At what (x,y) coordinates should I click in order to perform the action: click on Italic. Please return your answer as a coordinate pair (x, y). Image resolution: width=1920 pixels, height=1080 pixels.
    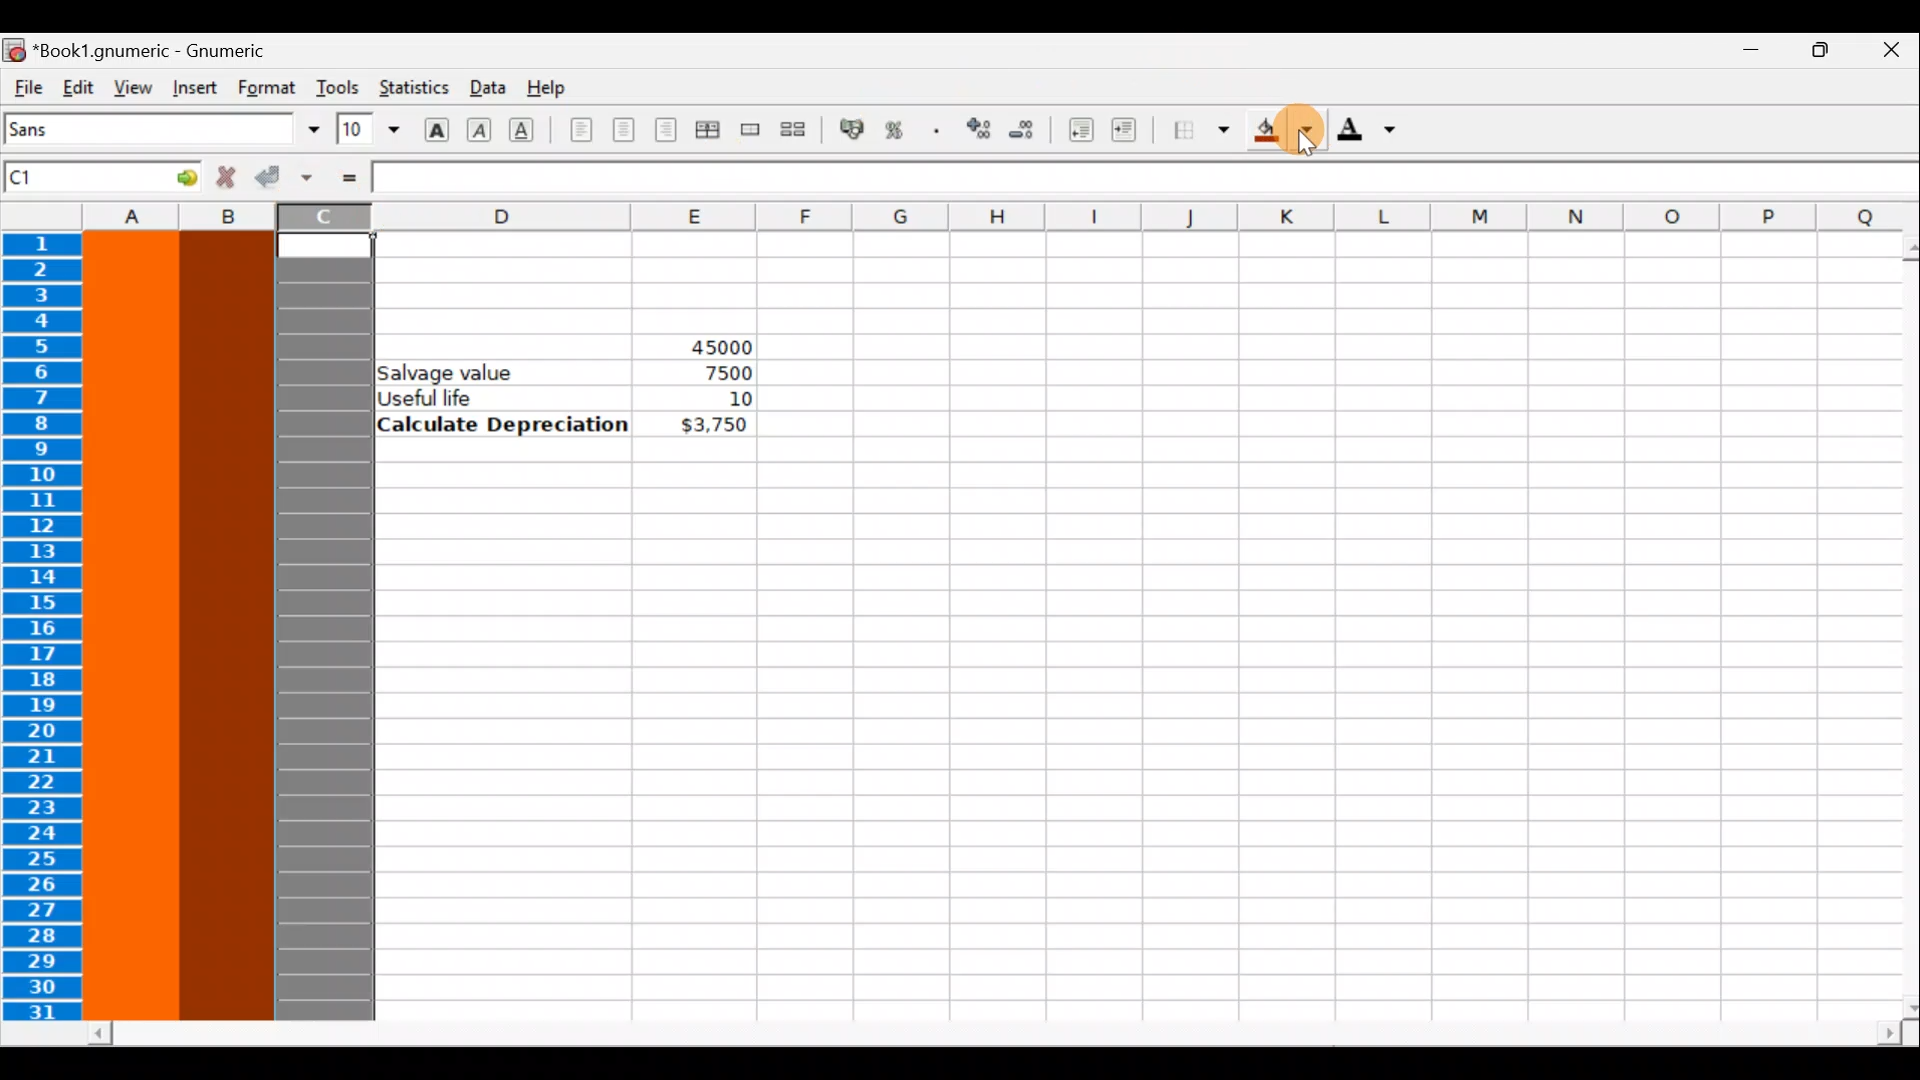
    Looking at the image, I should click on (482, 127).